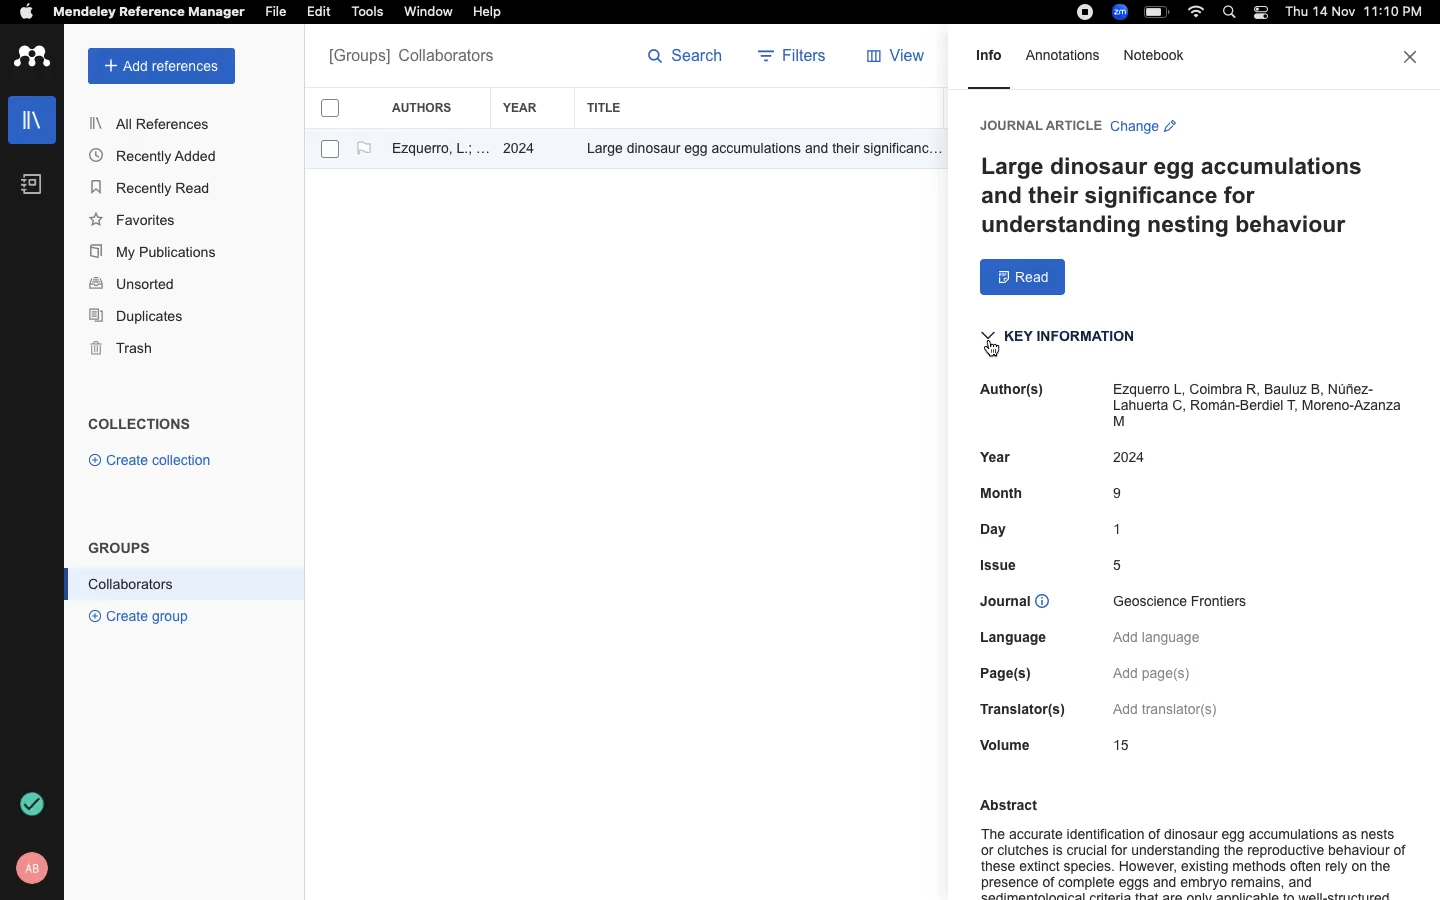 The image size is (1440, 900). Describe the element at coordinates (1233, 14) in the screenshot. I see `search` at that location.